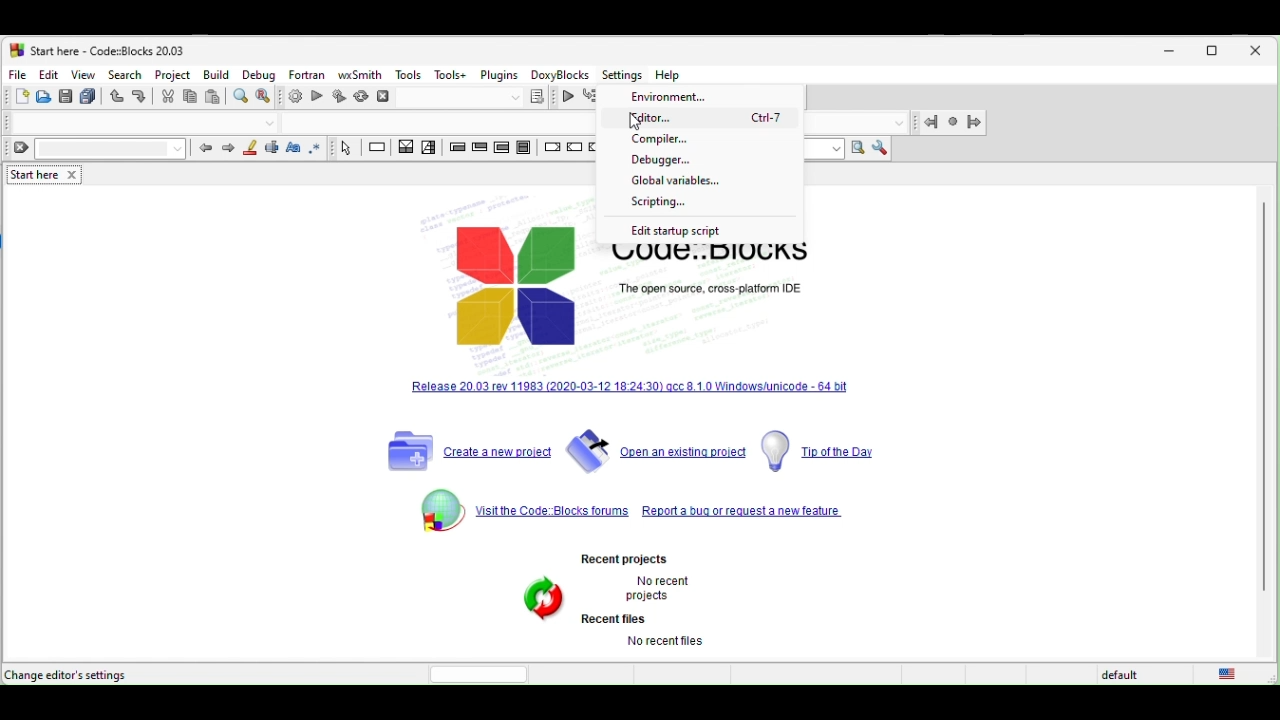 The width and height of the screenshot is (1280, 720). I want to click on save, so click(66, 97).